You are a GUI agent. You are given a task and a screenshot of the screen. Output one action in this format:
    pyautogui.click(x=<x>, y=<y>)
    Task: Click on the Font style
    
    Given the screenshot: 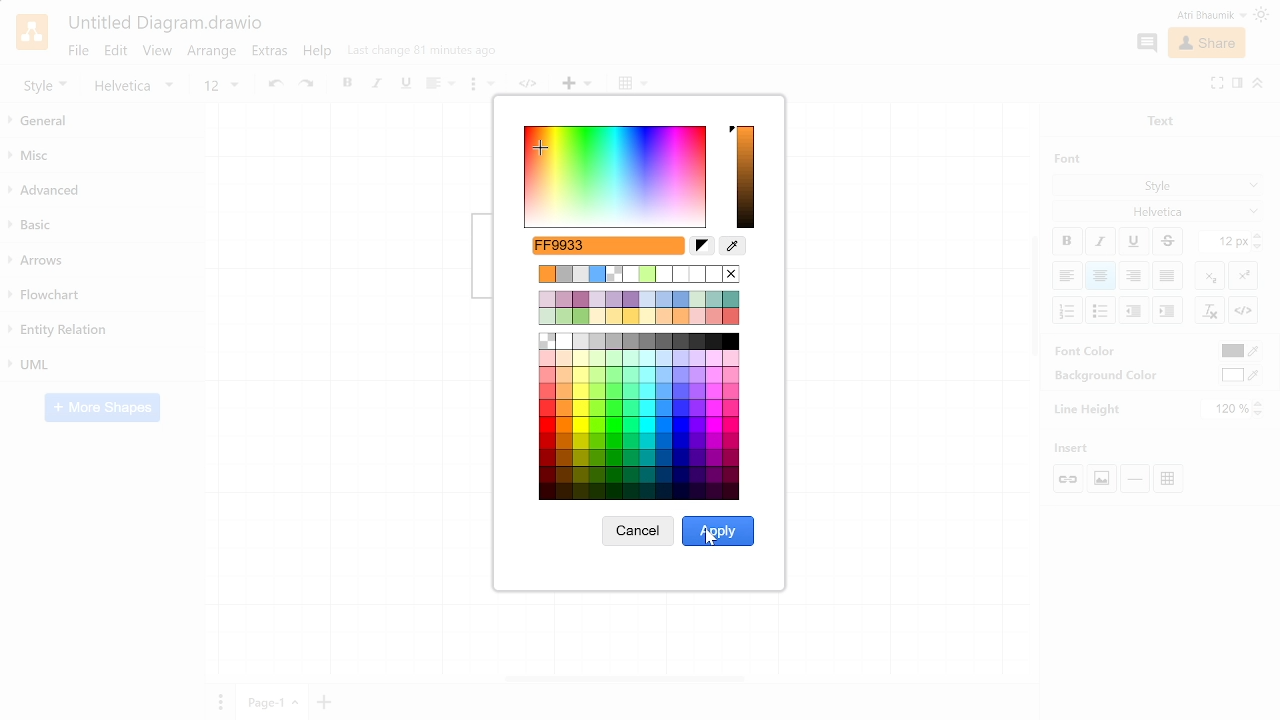 What is the action you would take?
    pyautogui.click(x=1159, y=187)
    